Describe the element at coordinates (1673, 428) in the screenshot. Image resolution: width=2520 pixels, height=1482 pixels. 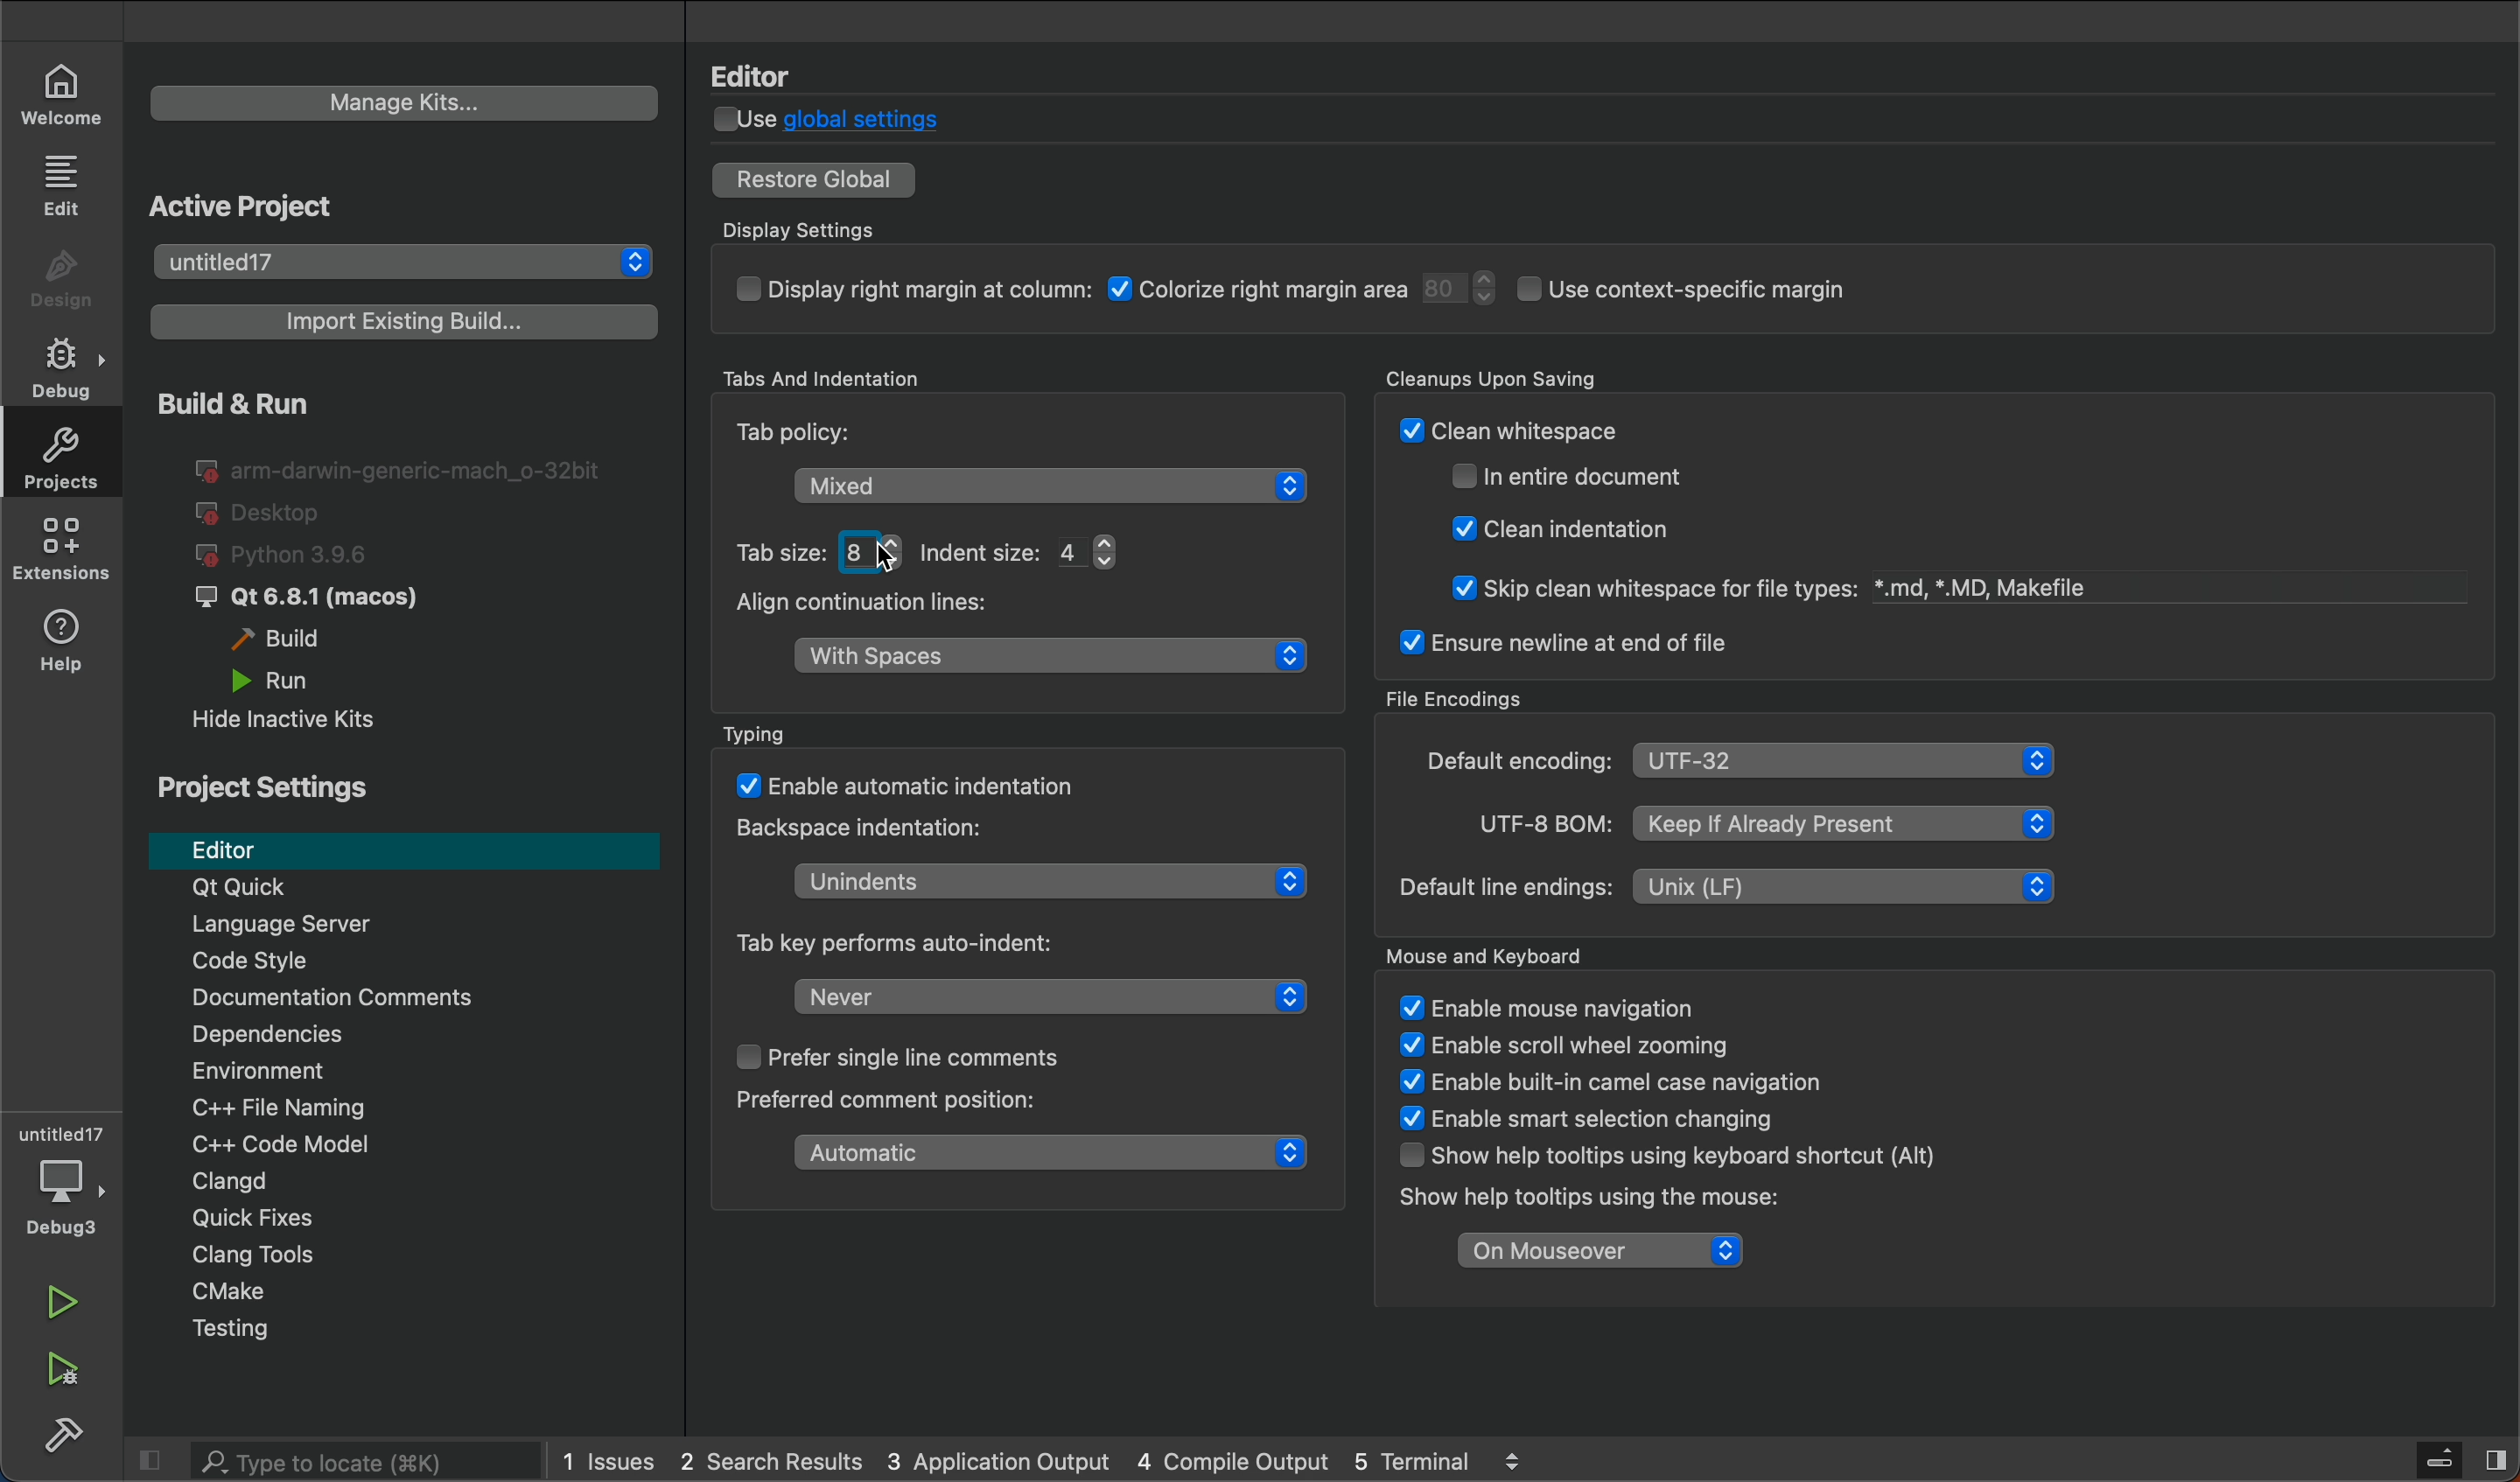
I see `Cleanup on savings` at that location.